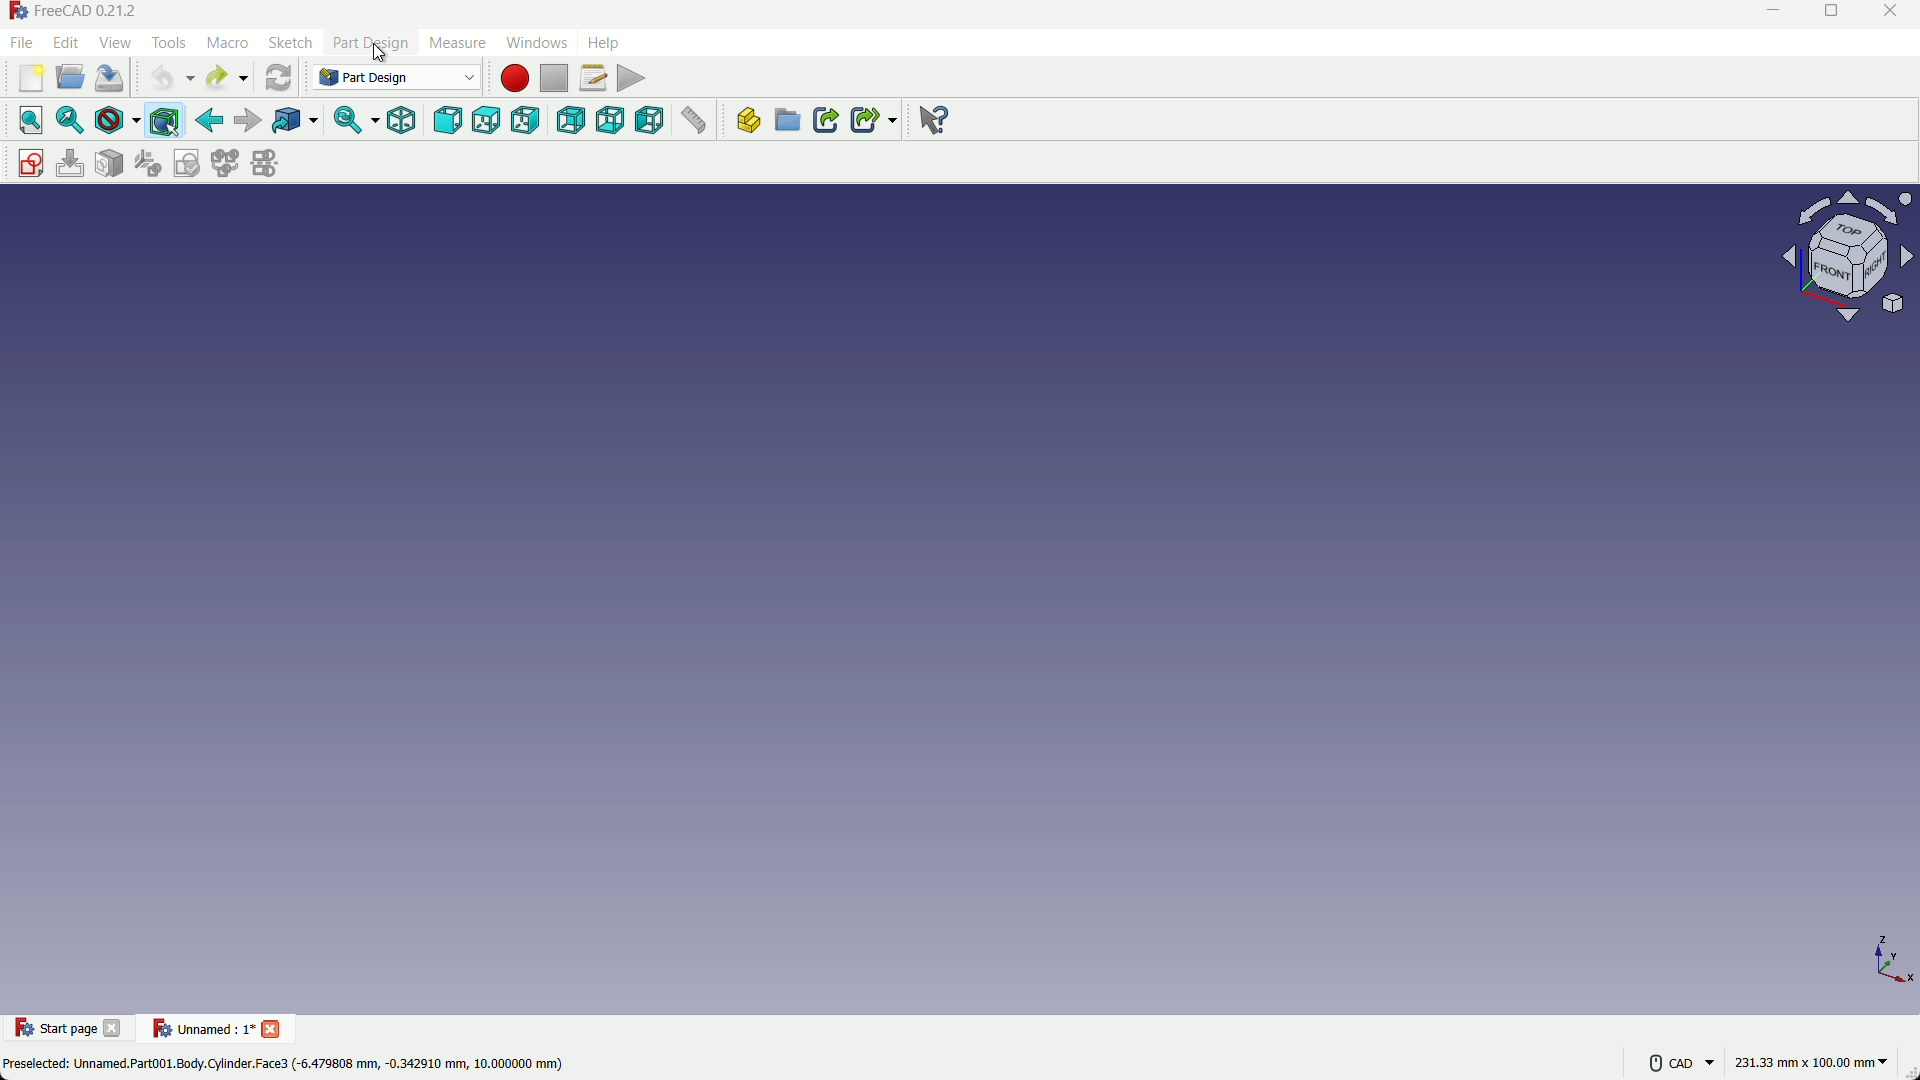  I want to click on Preselected : Unnamed.Part001.Body.Cylinder.Face3 (-6.479808 mm, -0.342910 mm, 10.000000 mm), so click(289, 1068).